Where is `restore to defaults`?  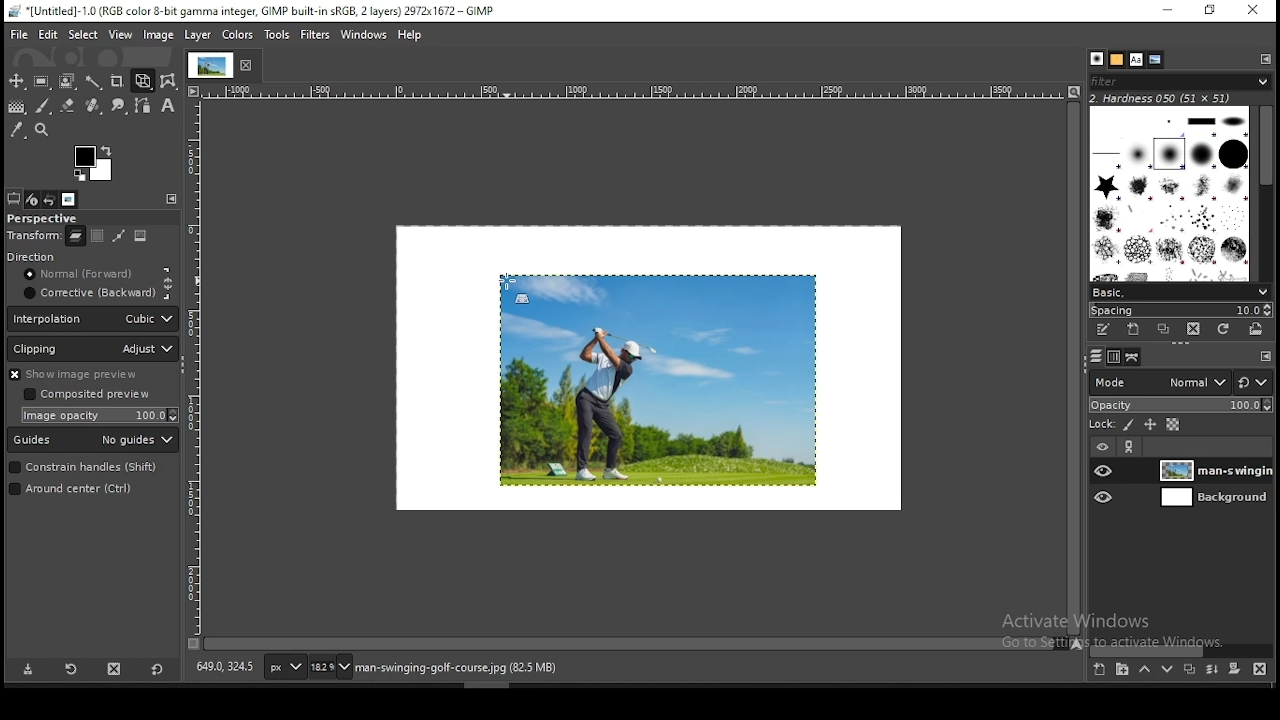
restore to defaults is located at coordinates (156, 668).